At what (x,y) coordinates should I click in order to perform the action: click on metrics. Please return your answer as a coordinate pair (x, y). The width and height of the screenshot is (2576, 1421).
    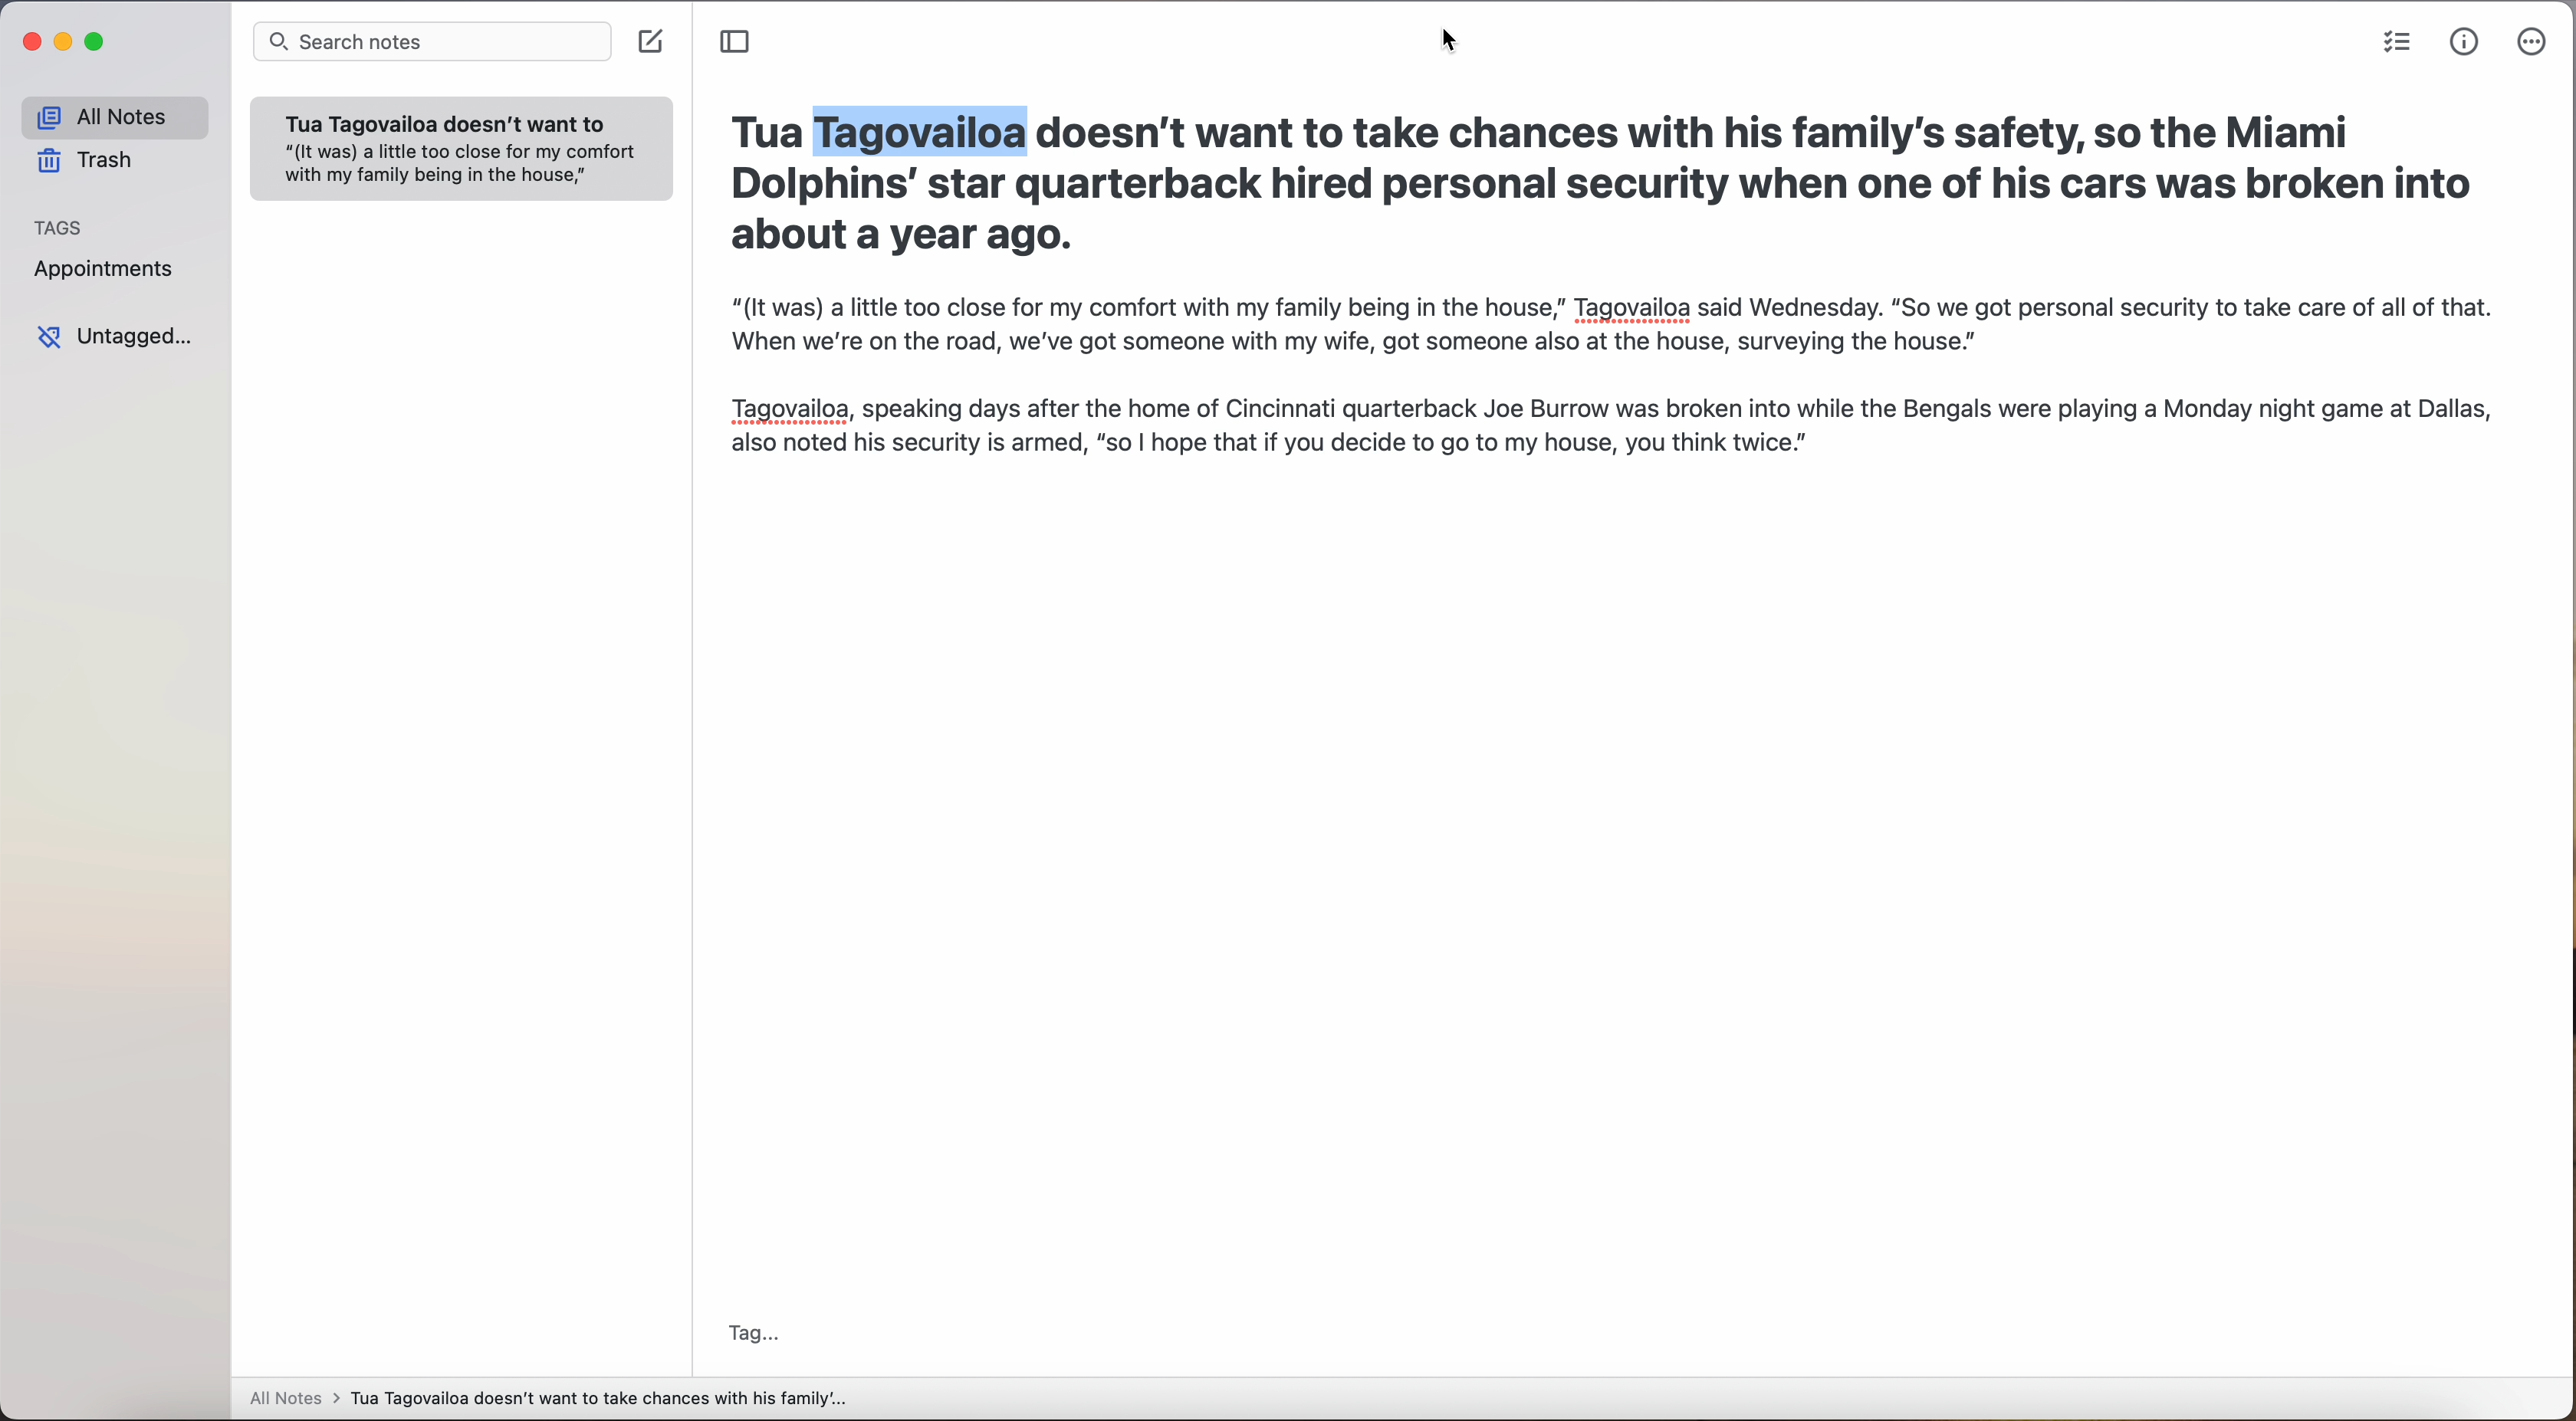
    Looking at the image, I should click on (2465, 44).